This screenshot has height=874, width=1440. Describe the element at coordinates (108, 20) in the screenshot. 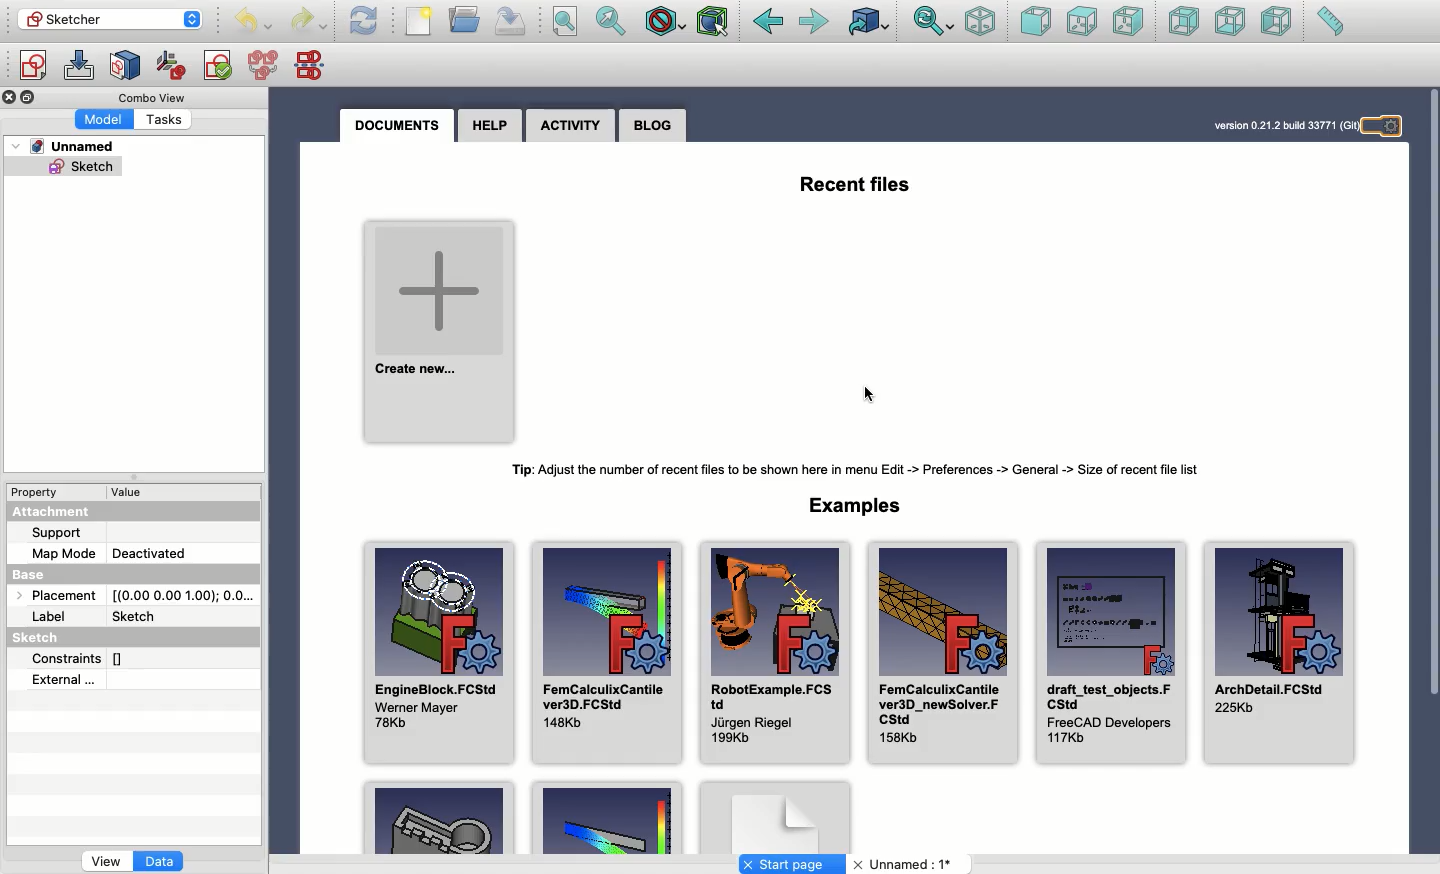

I see `Sketcher` at that location.